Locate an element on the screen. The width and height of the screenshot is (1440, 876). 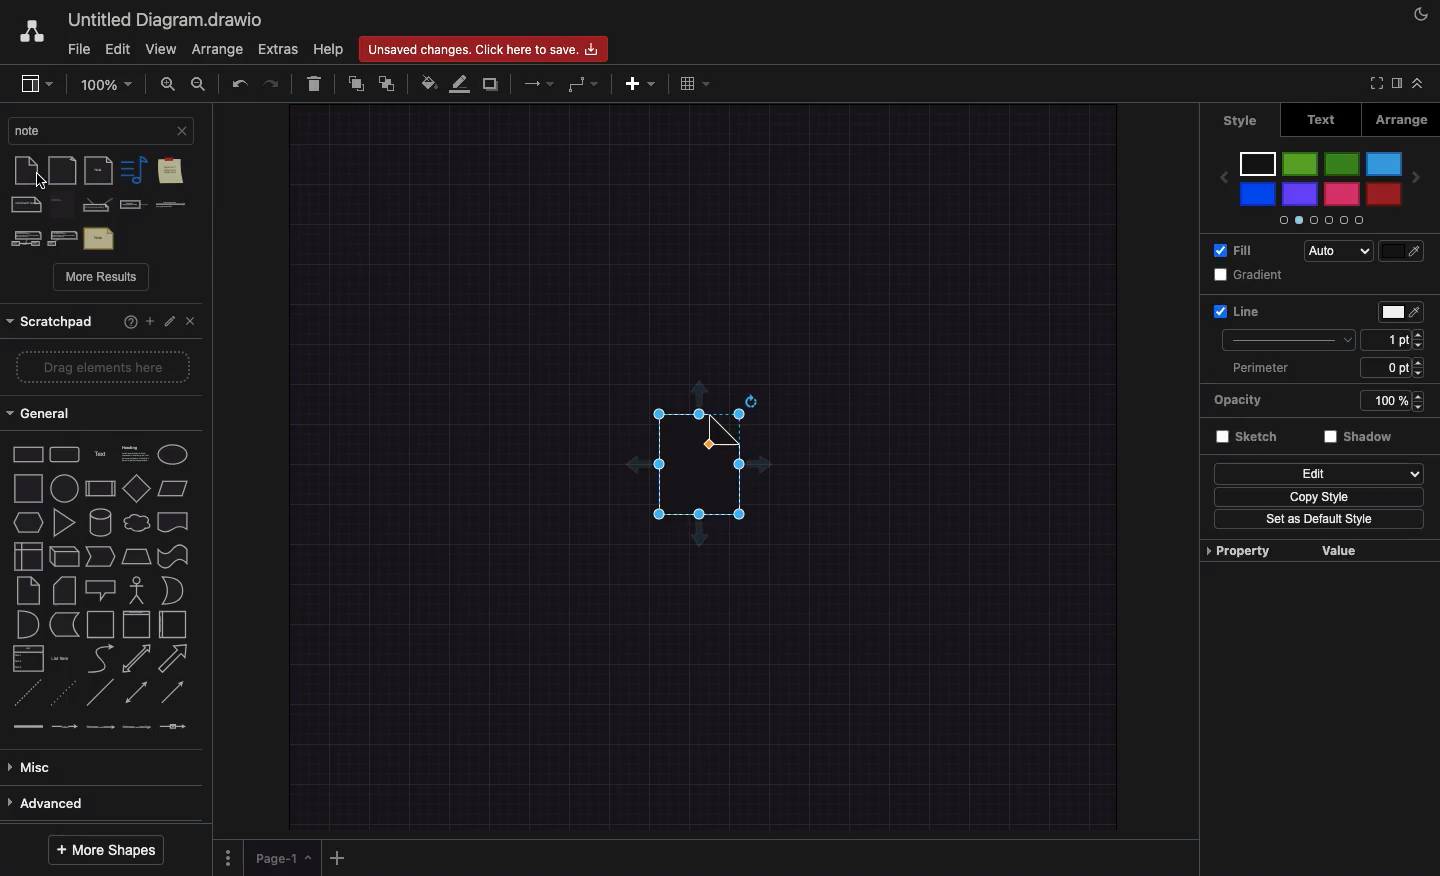
and is located at coordinates (175, 591).